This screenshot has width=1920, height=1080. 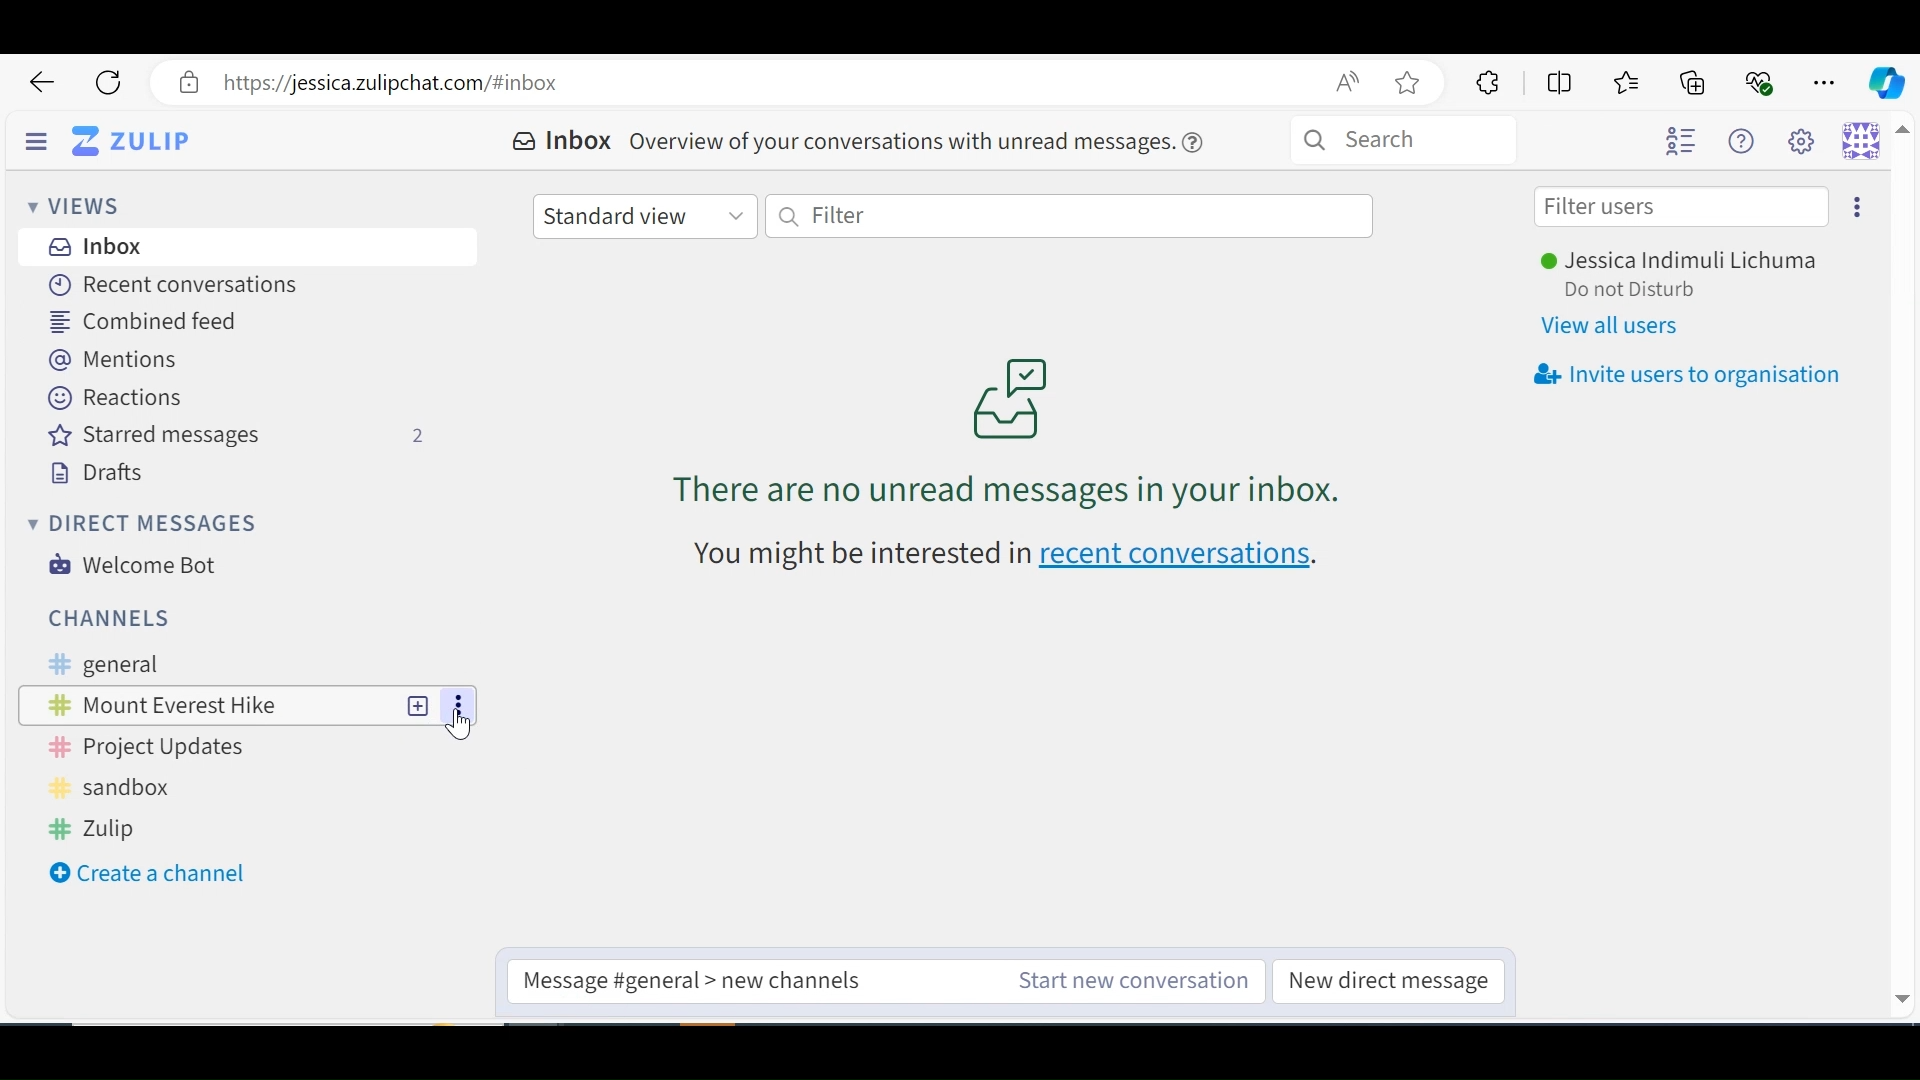 I want to click on Down, so click(x=1901, y=995).